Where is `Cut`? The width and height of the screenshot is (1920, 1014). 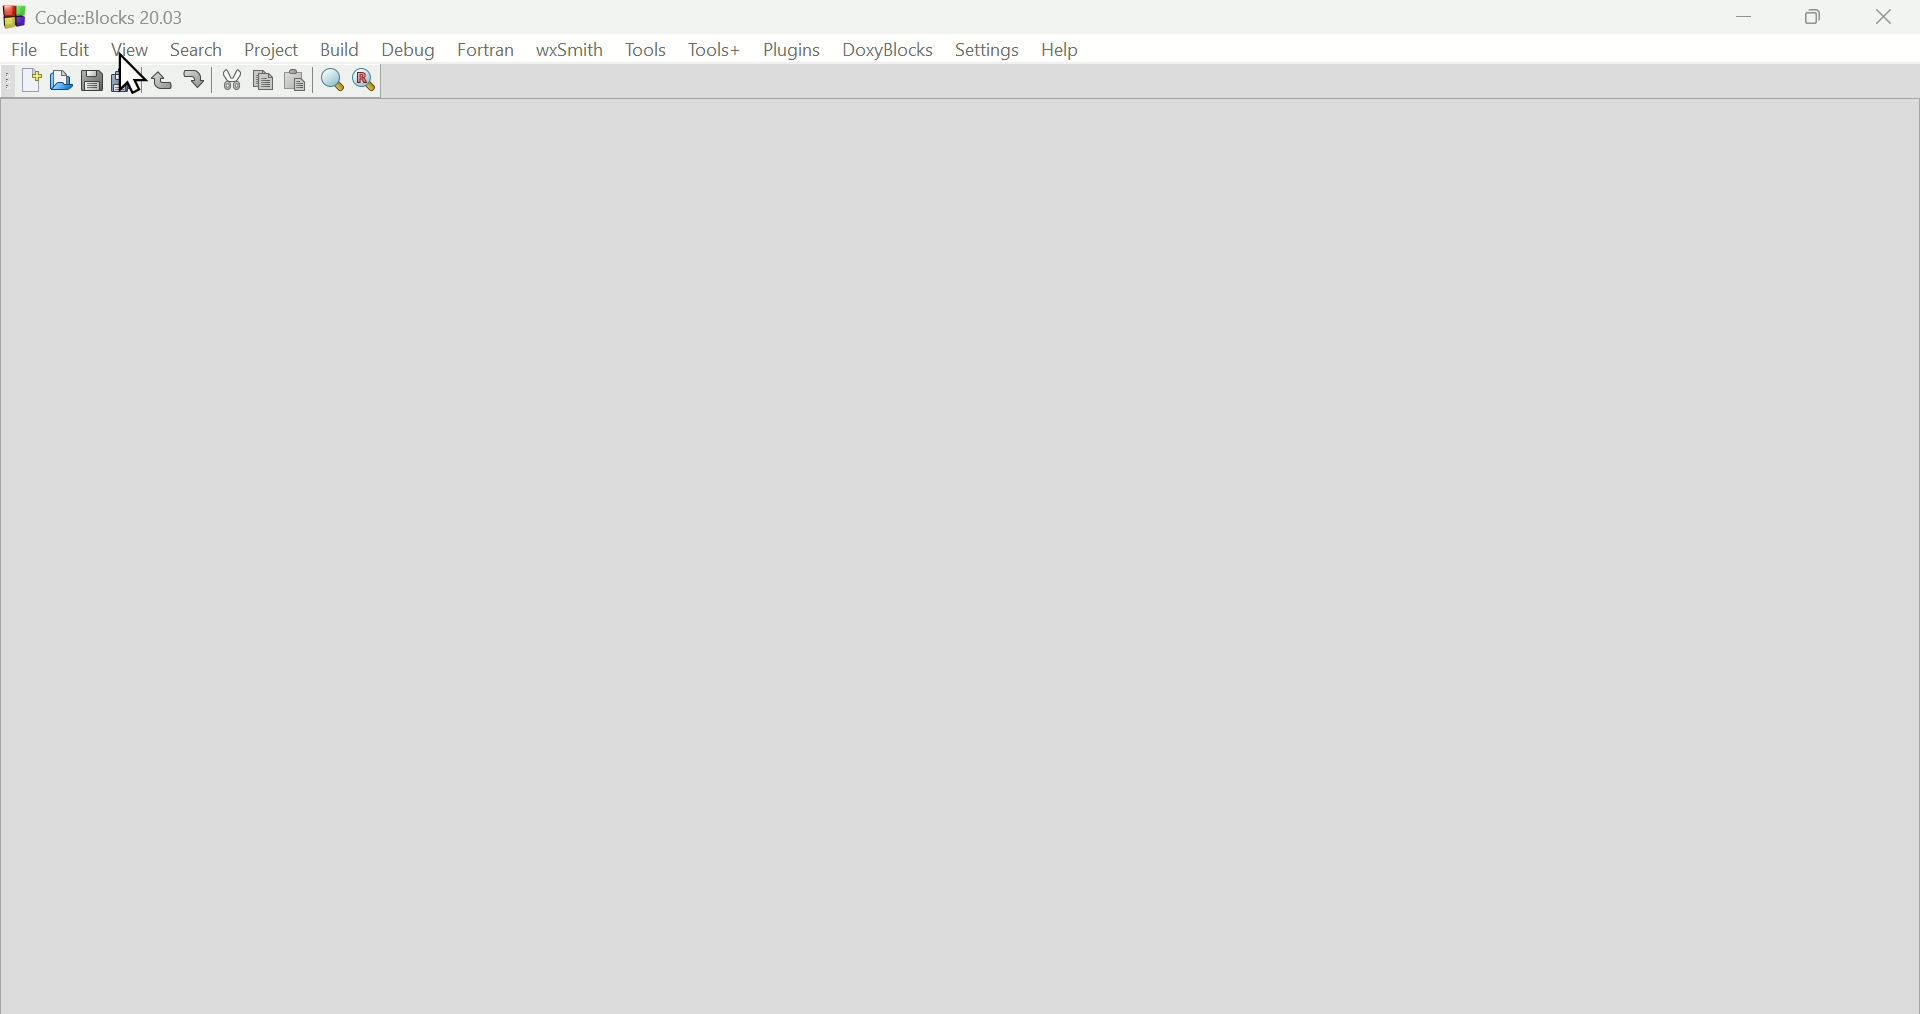
Cut is located at coordinates (227, 81).